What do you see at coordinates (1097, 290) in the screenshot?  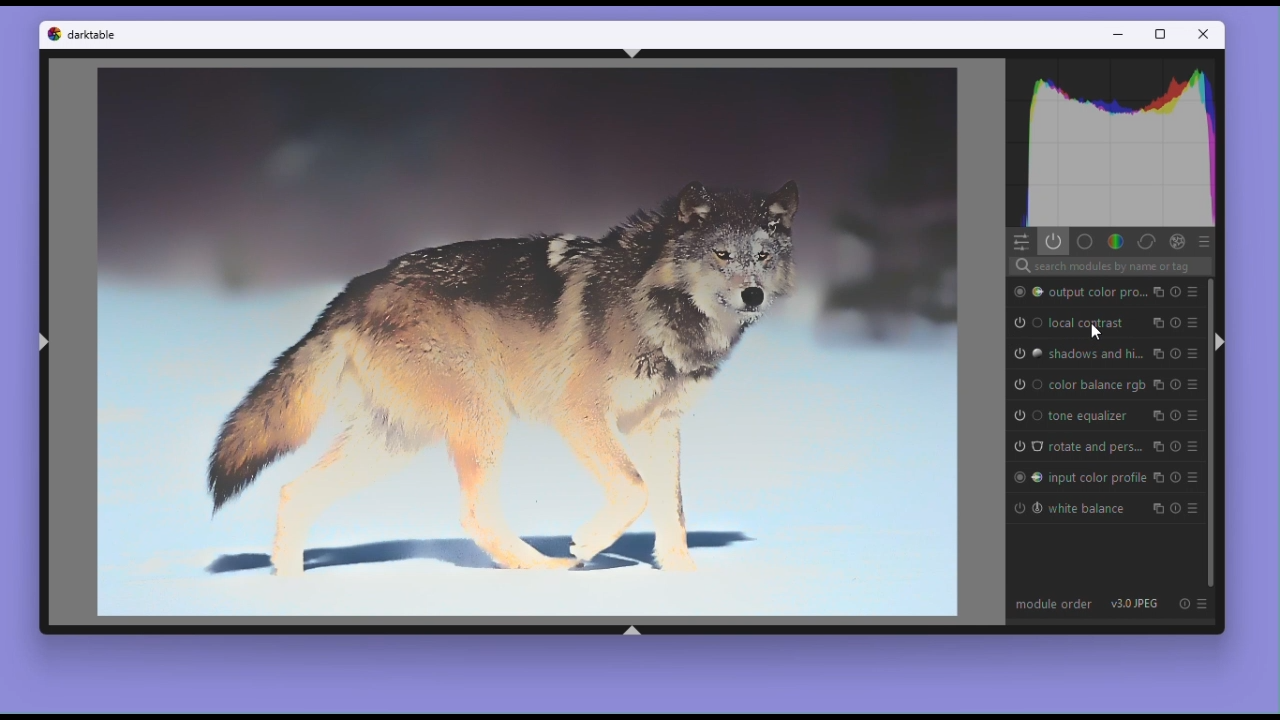 I see `Output colour profile` at bounding box center [1097, 290].